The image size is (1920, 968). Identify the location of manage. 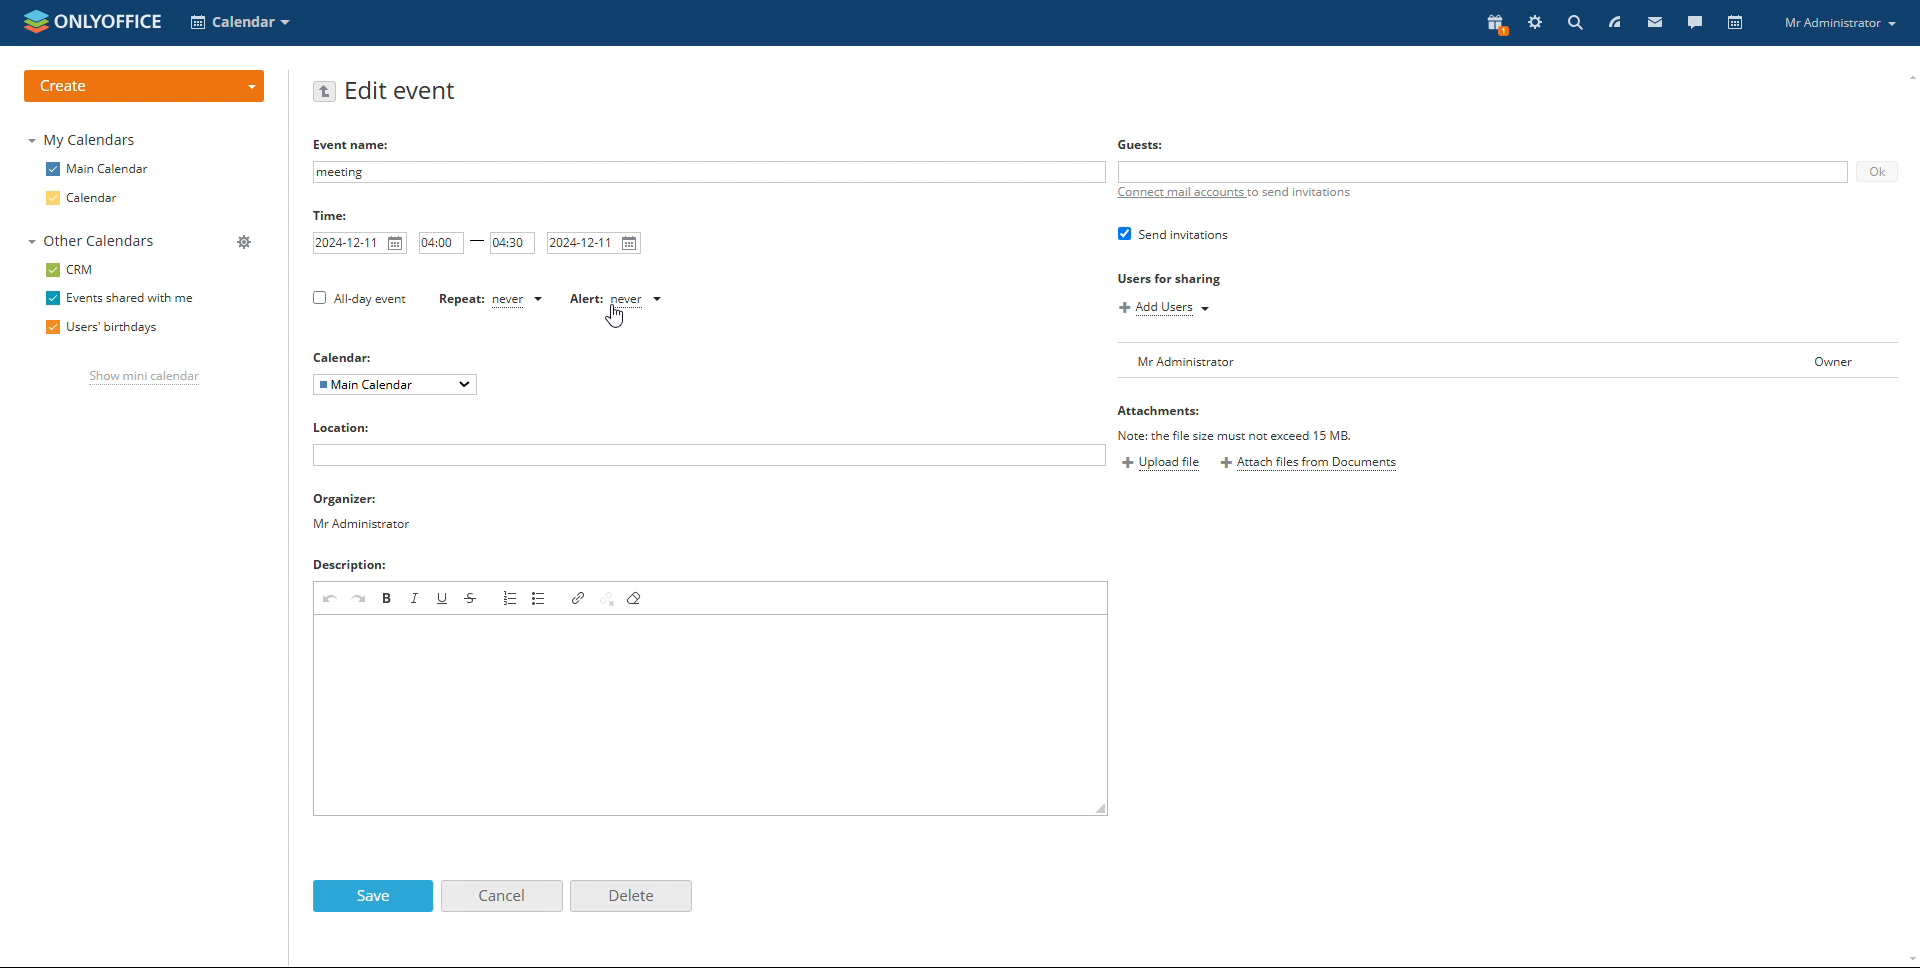
(242, 241).